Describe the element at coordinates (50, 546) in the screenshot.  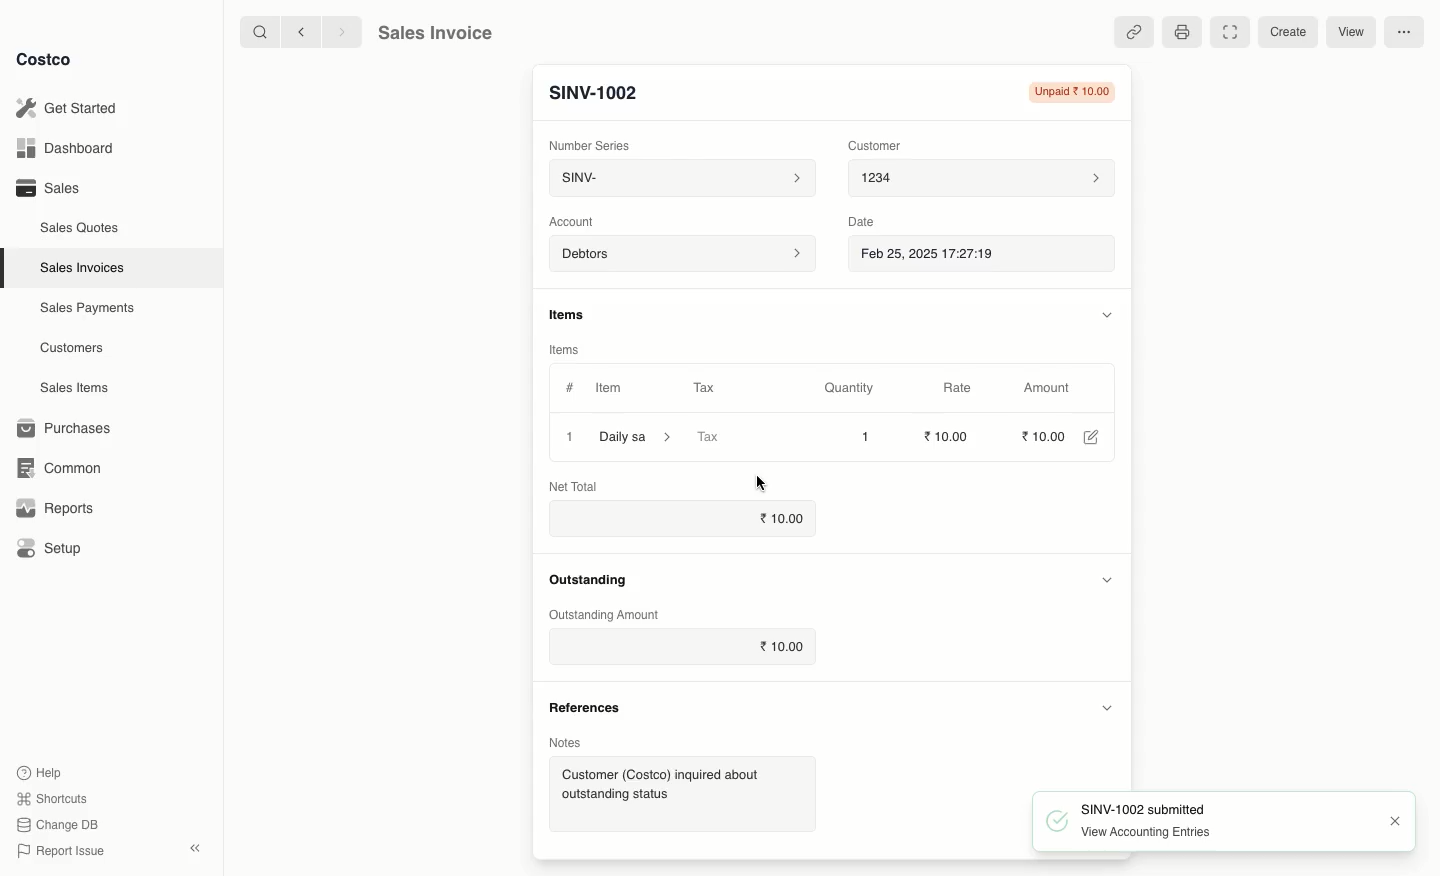
I see `Setup` at that location.